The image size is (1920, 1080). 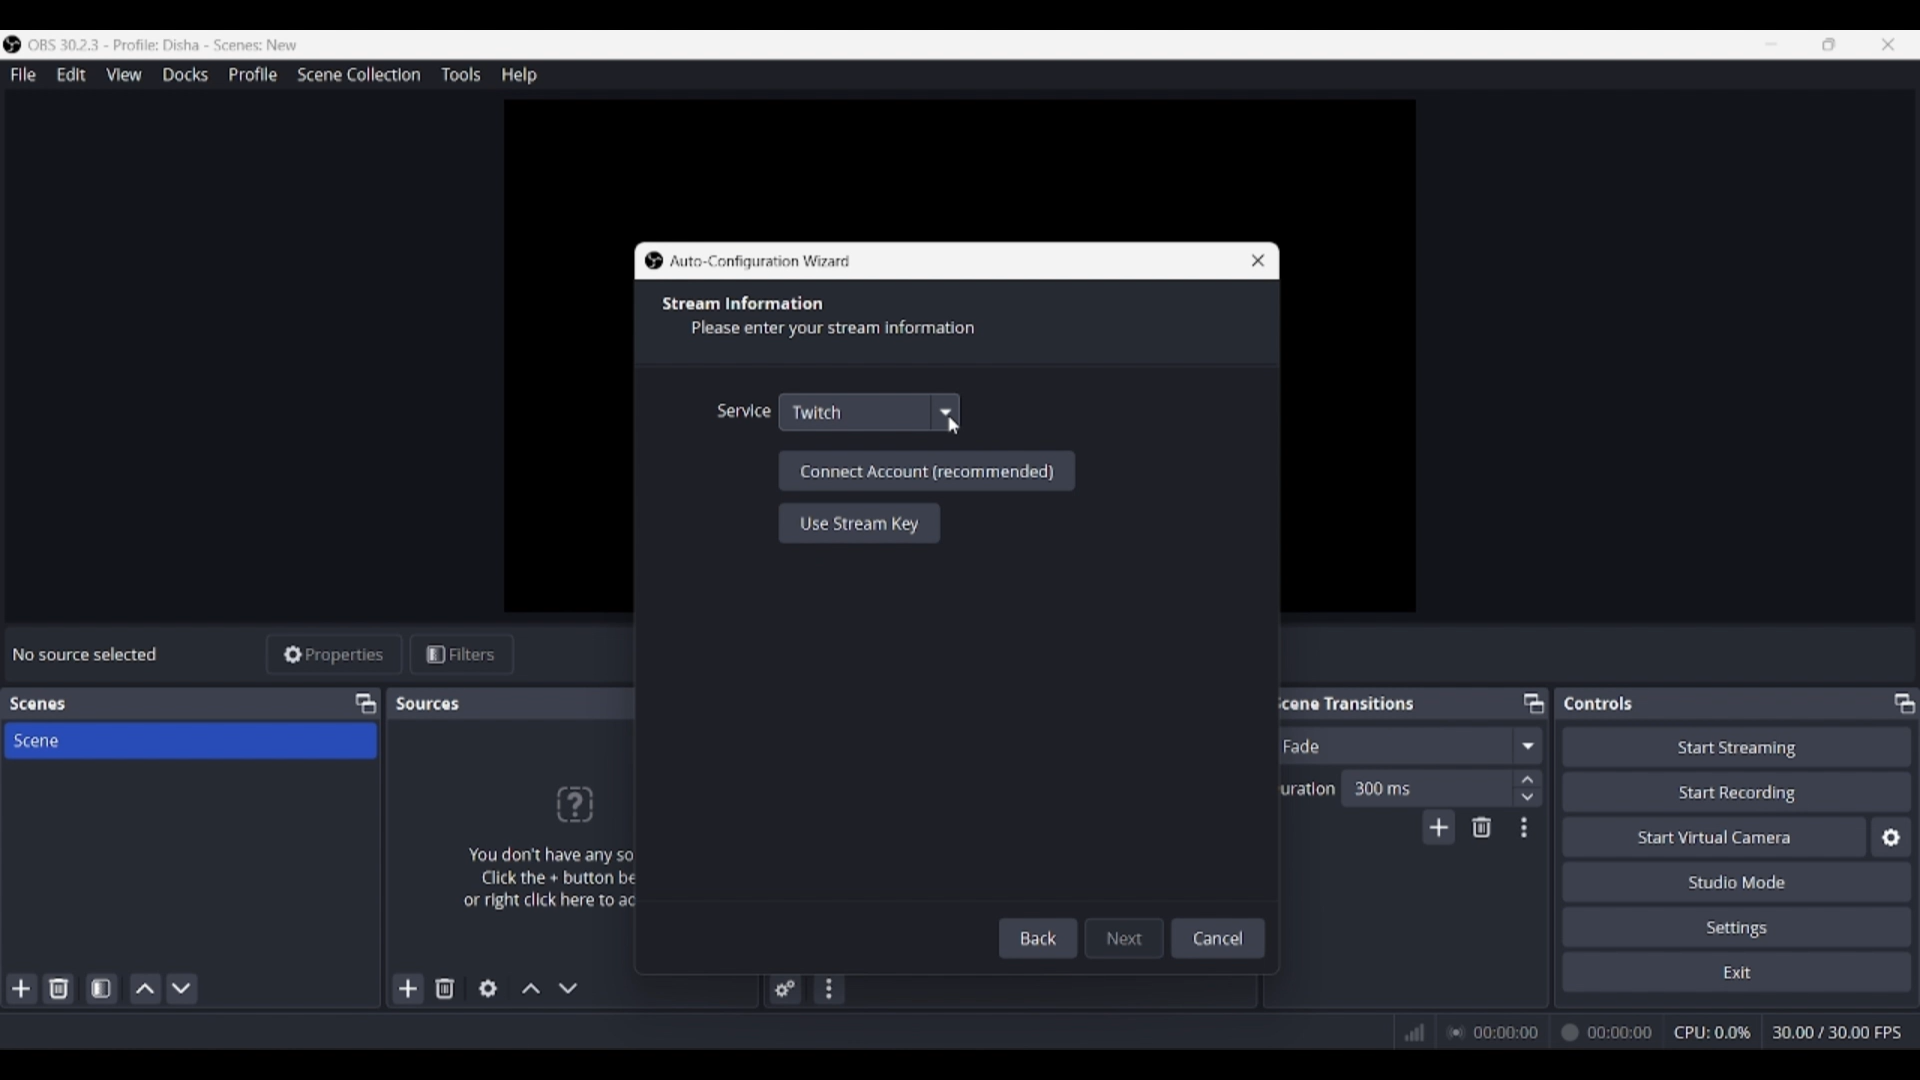 What do you see at coordinates (409, 988) in the screenshot?
I see `Add source` at bounding box center [409, 988].